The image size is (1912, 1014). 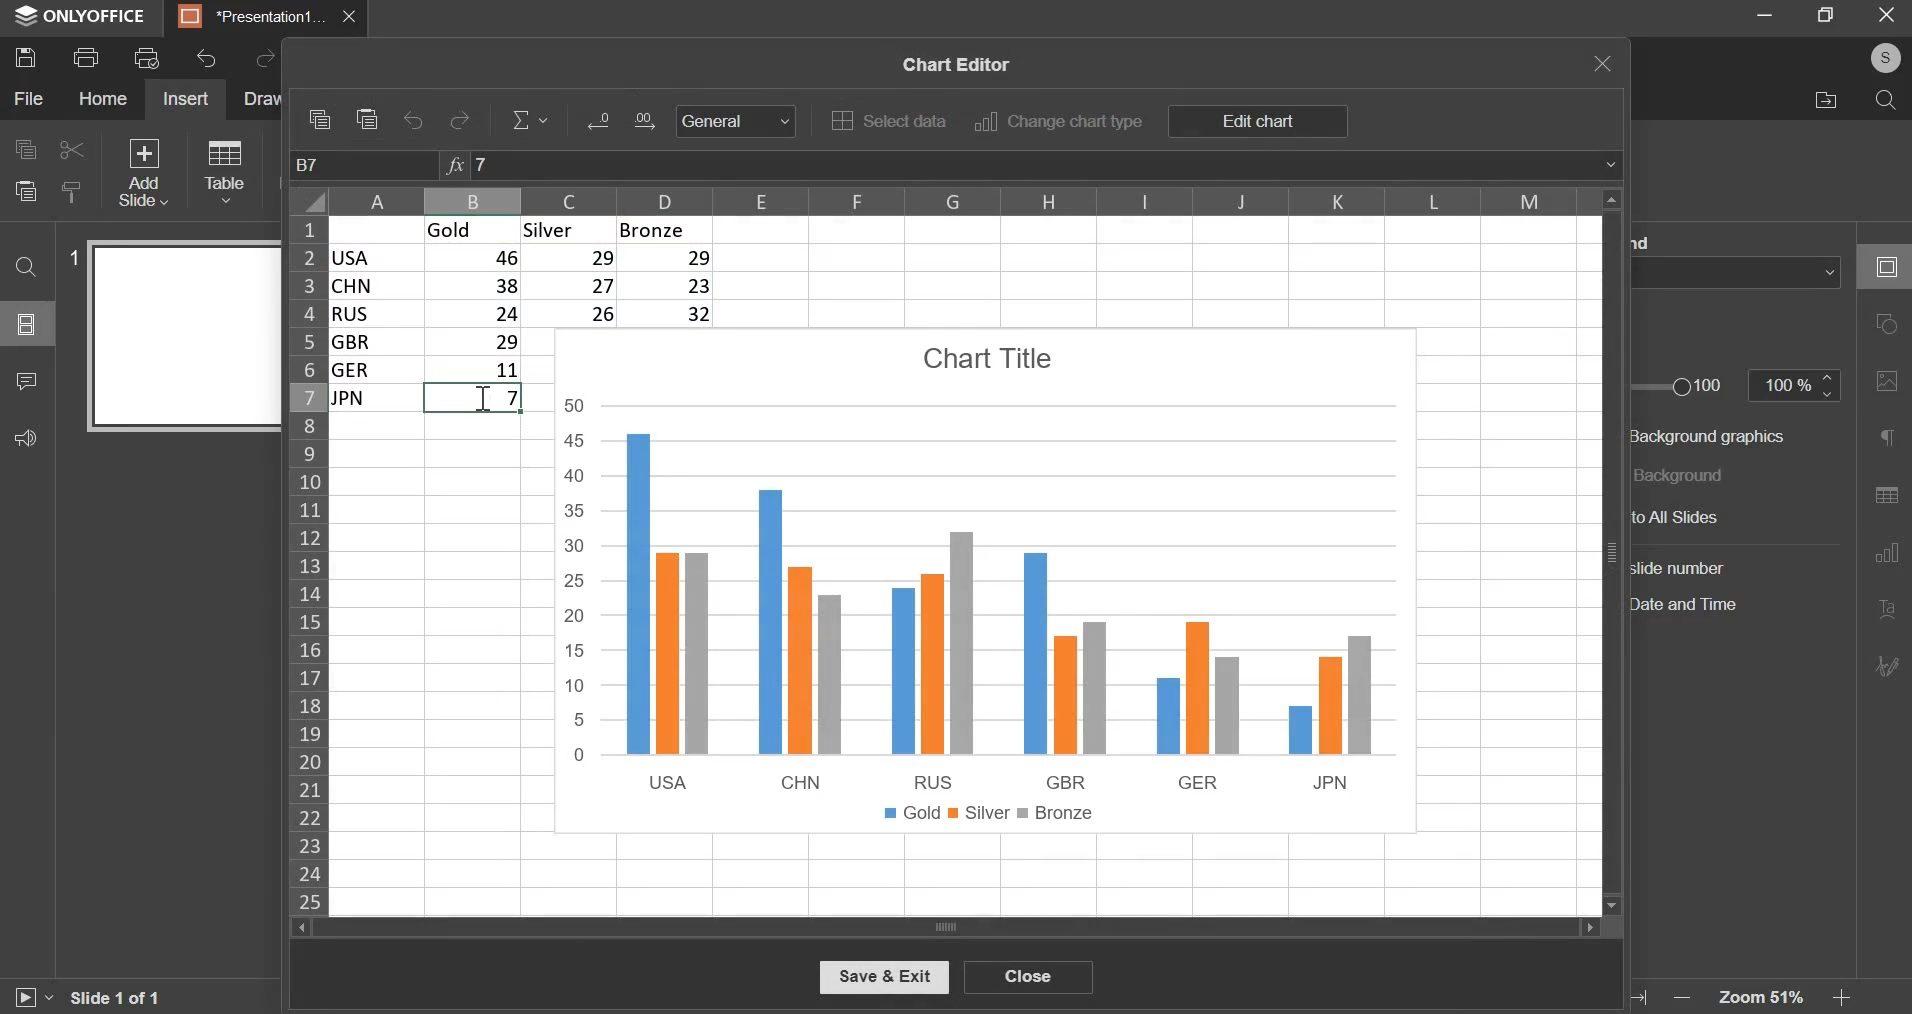 I want to click on search, so click(x=1887, y=100).